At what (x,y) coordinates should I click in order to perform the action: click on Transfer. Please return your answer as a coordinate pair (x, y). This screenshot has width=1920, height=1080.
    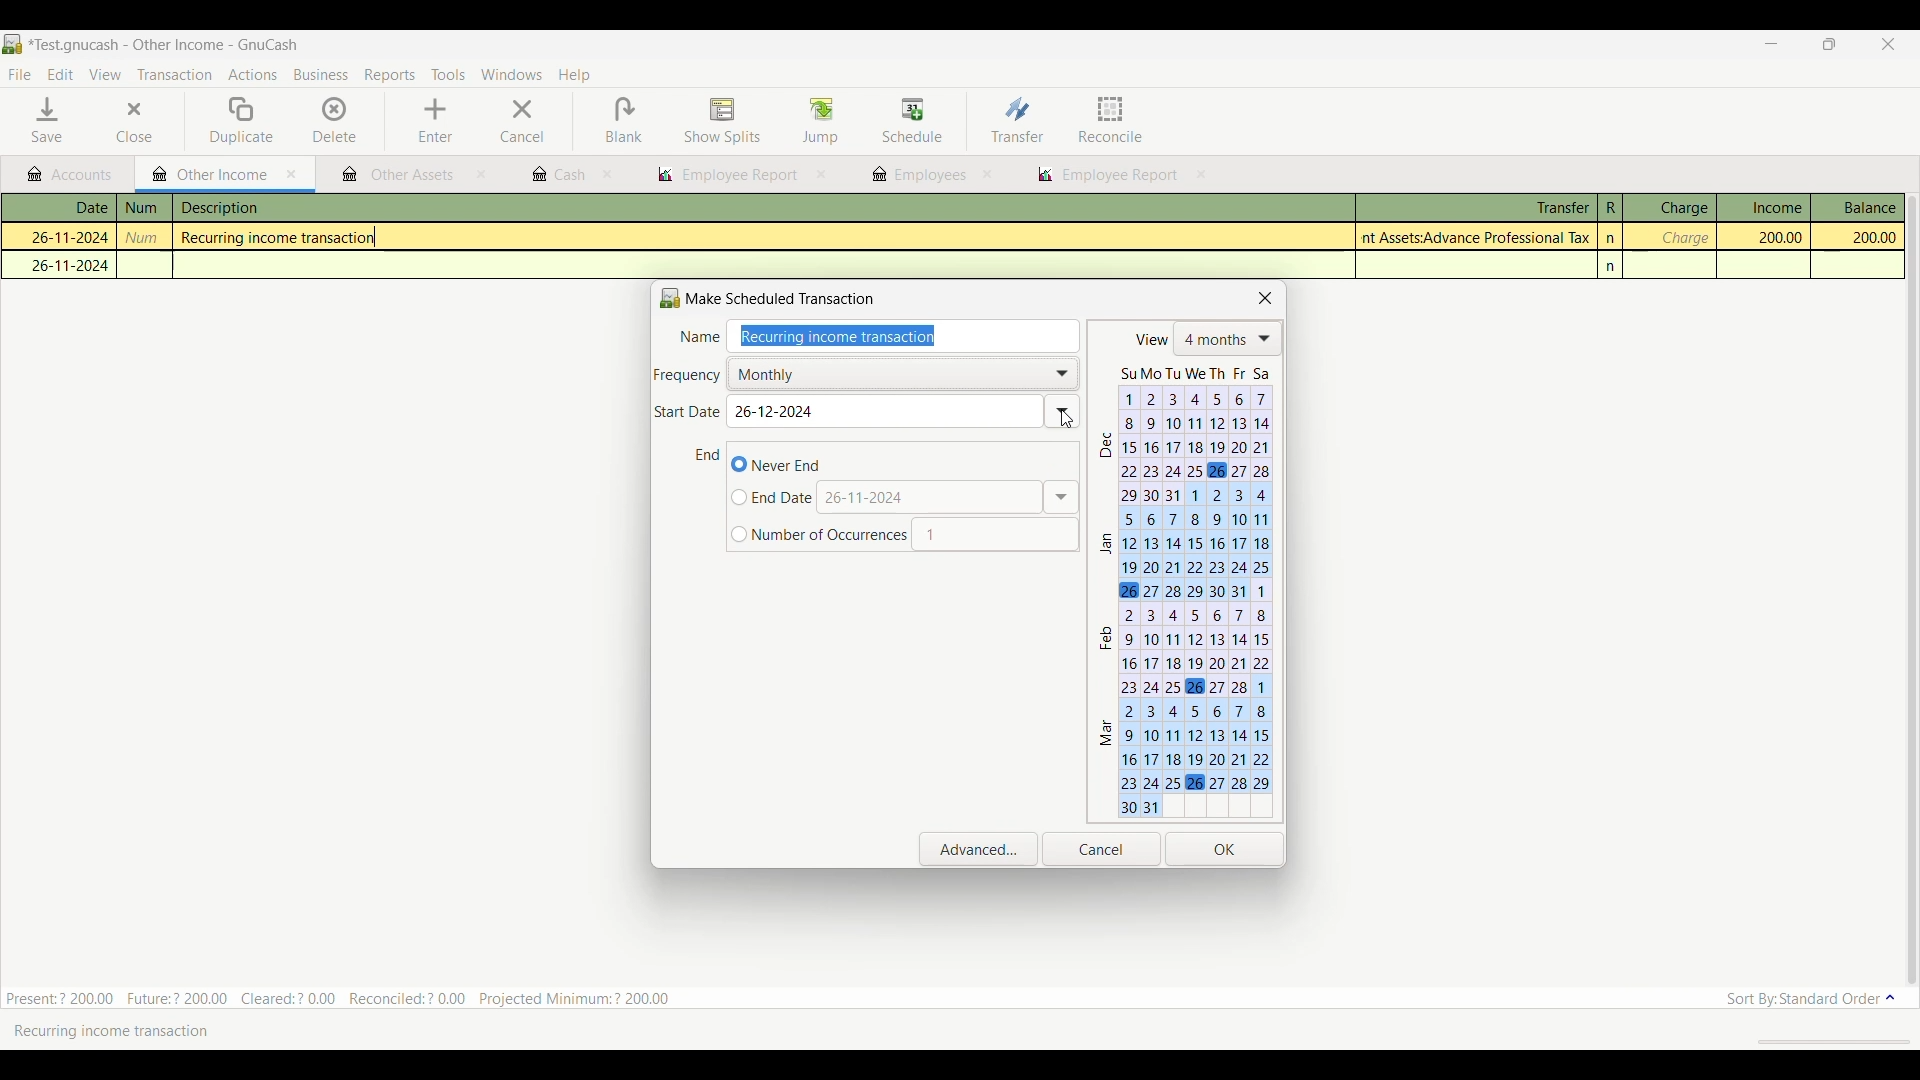
    Looking at the image, I should click on (1017, 119).